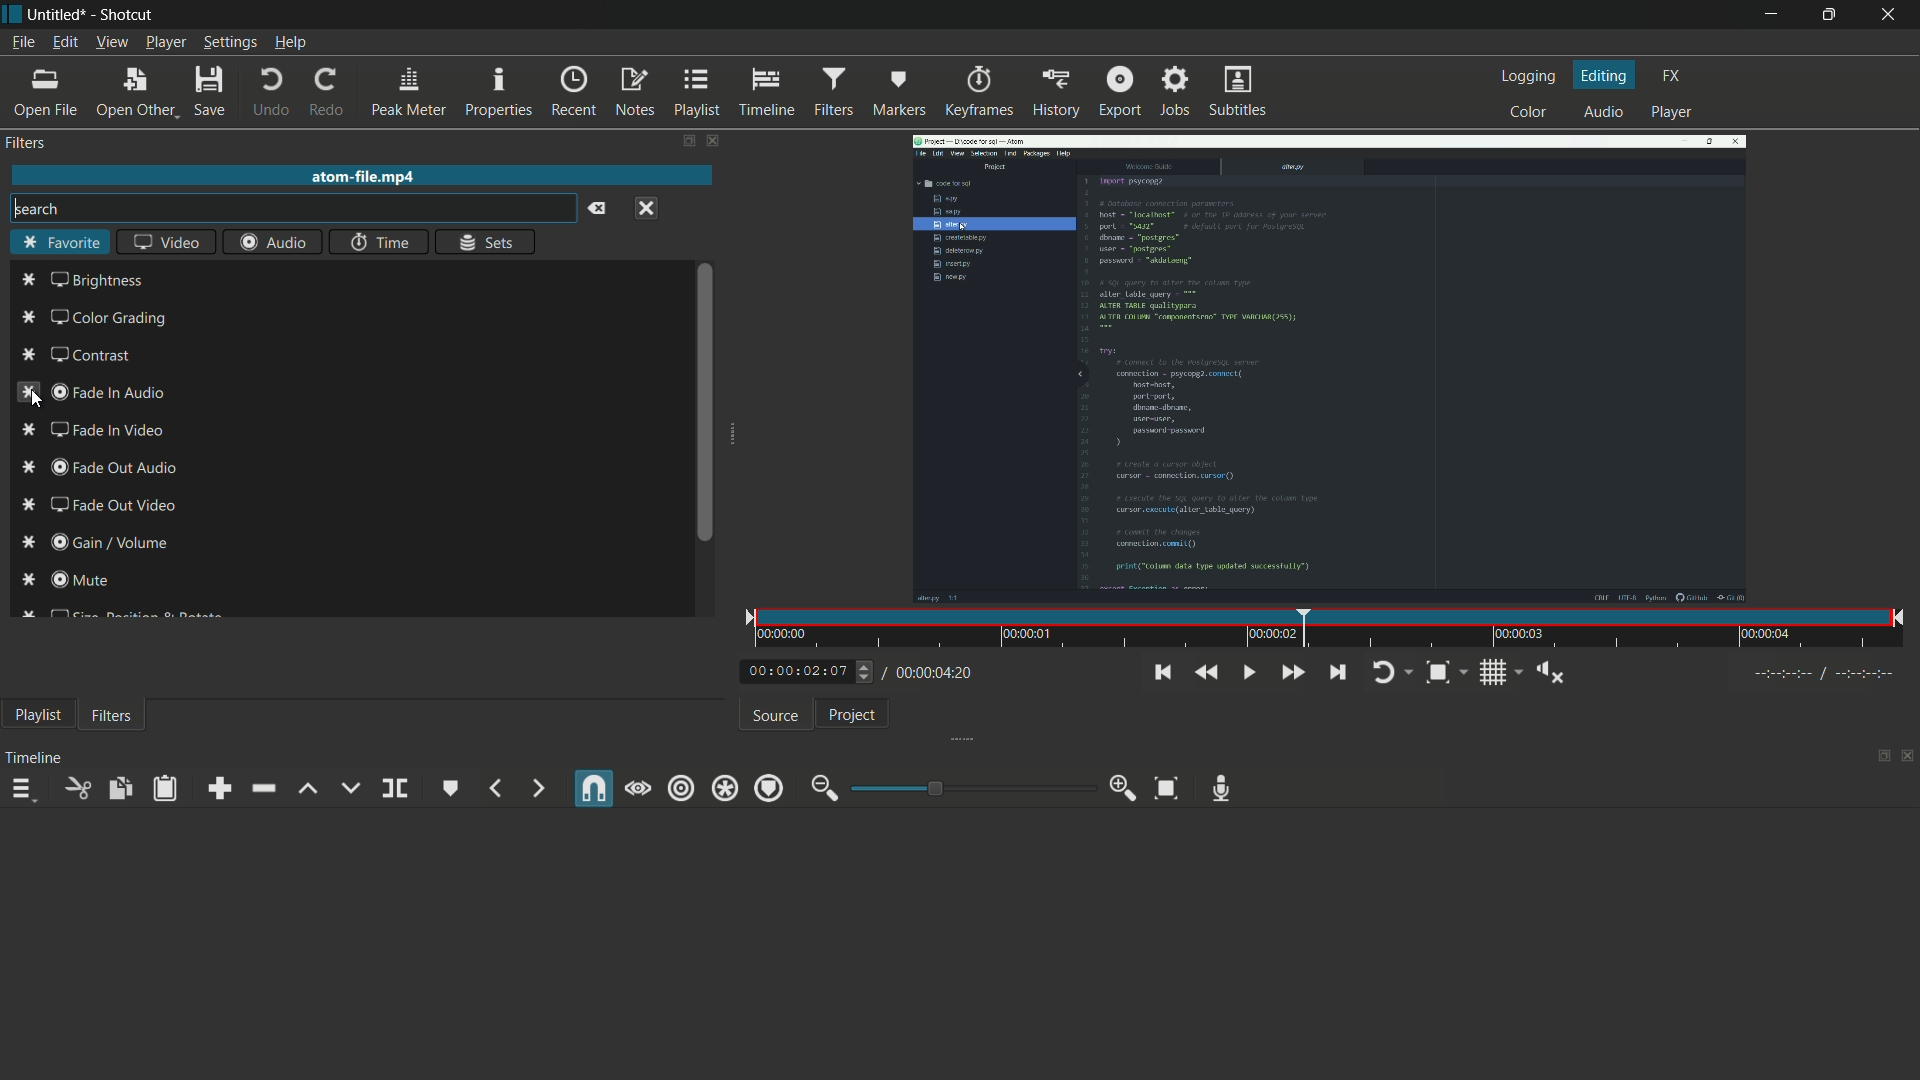 Image resolution: width=1920 pixels, height=1080 pixels. I want to click on total time, so click(927, 673).